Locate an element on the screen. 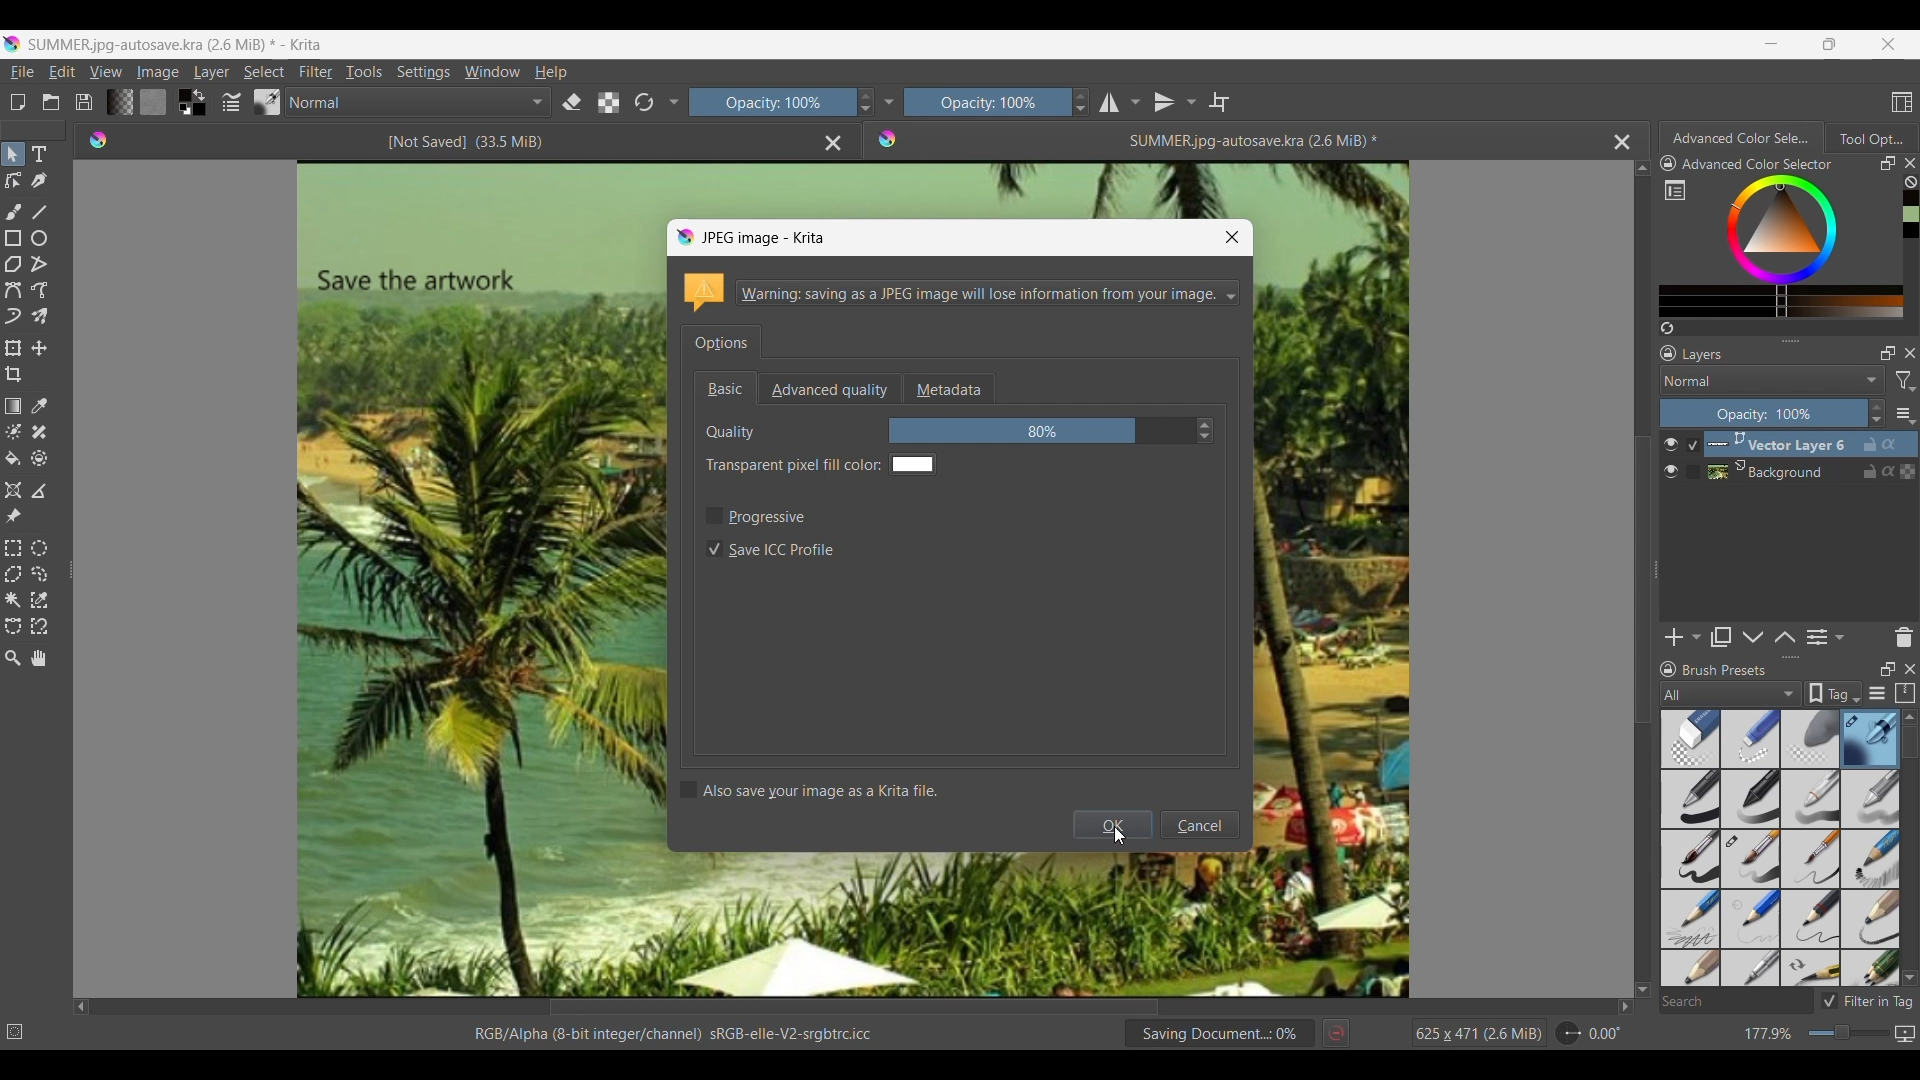 The height and width of the screenshot is (1080, 1920). Vertical slide bar is located at coordinates (1909, 742).